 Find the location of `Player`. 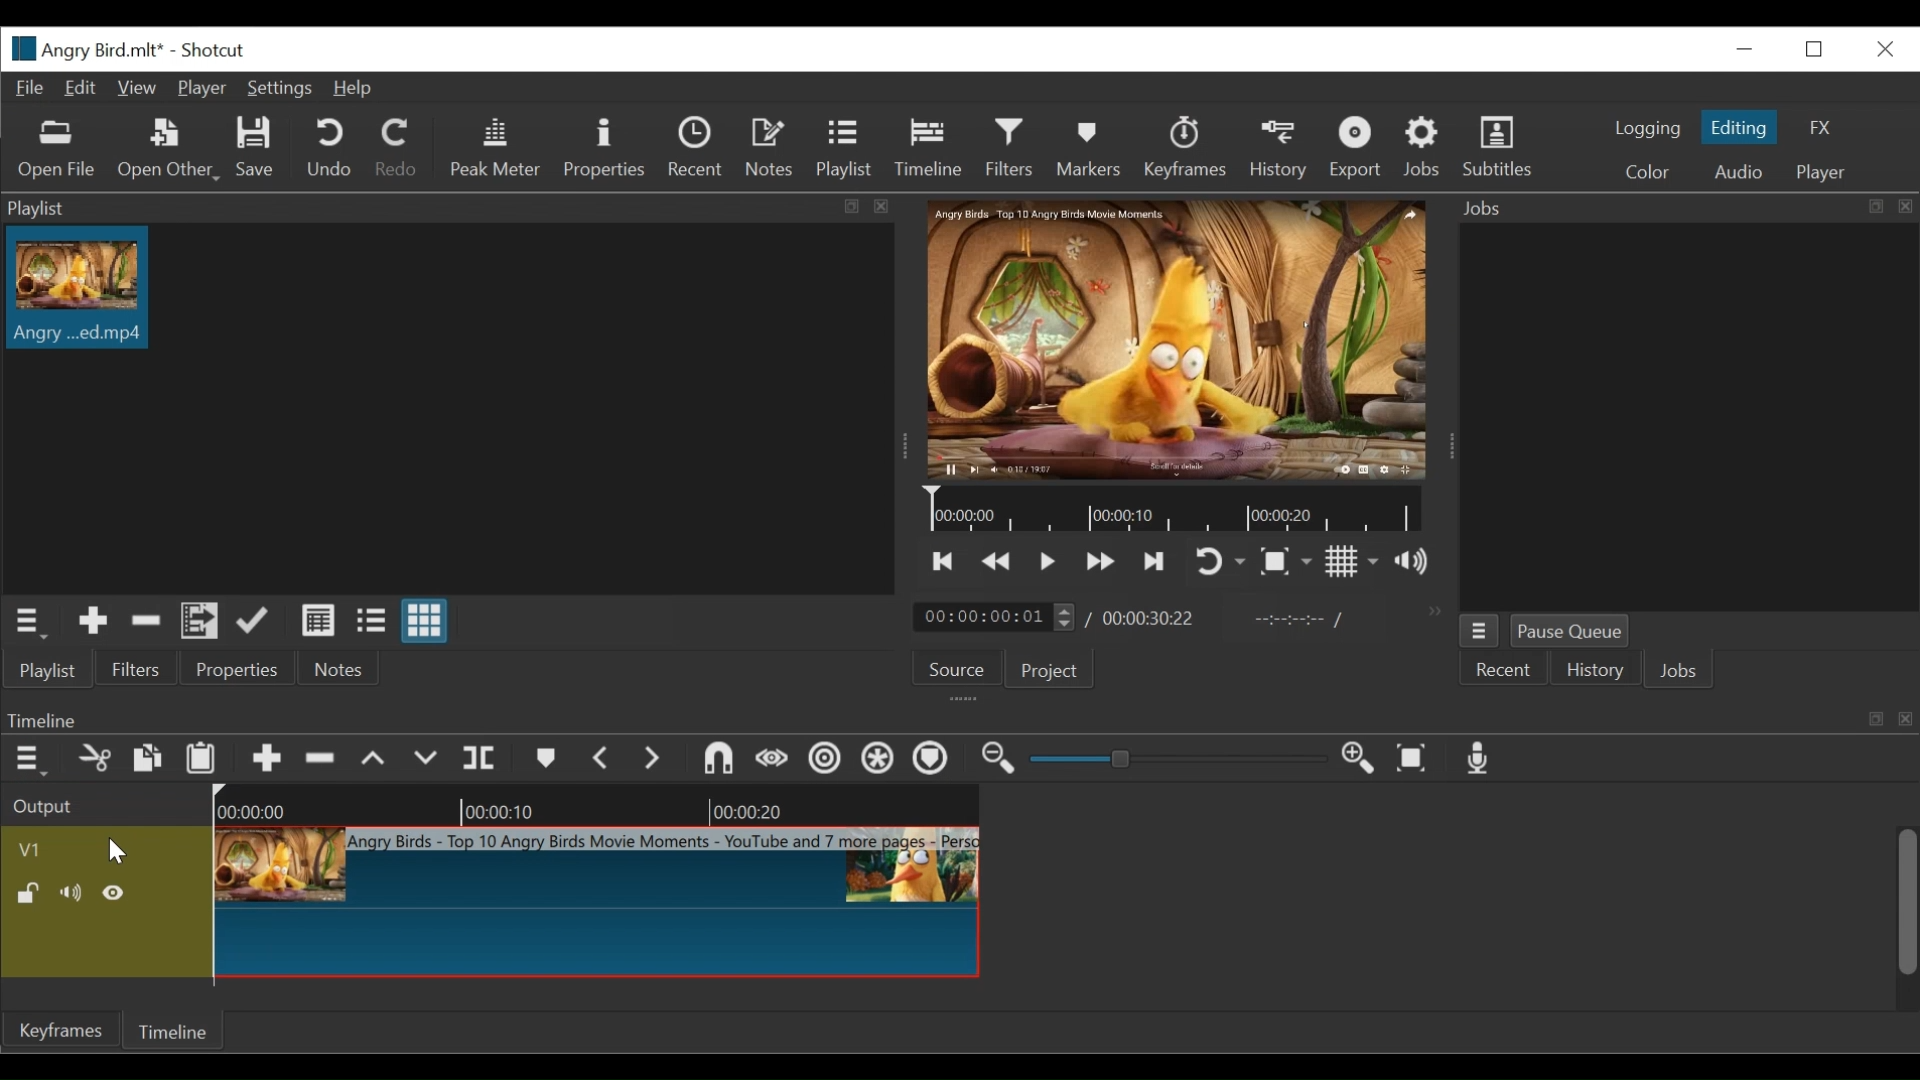

Player is located at coordinates (200, 89).